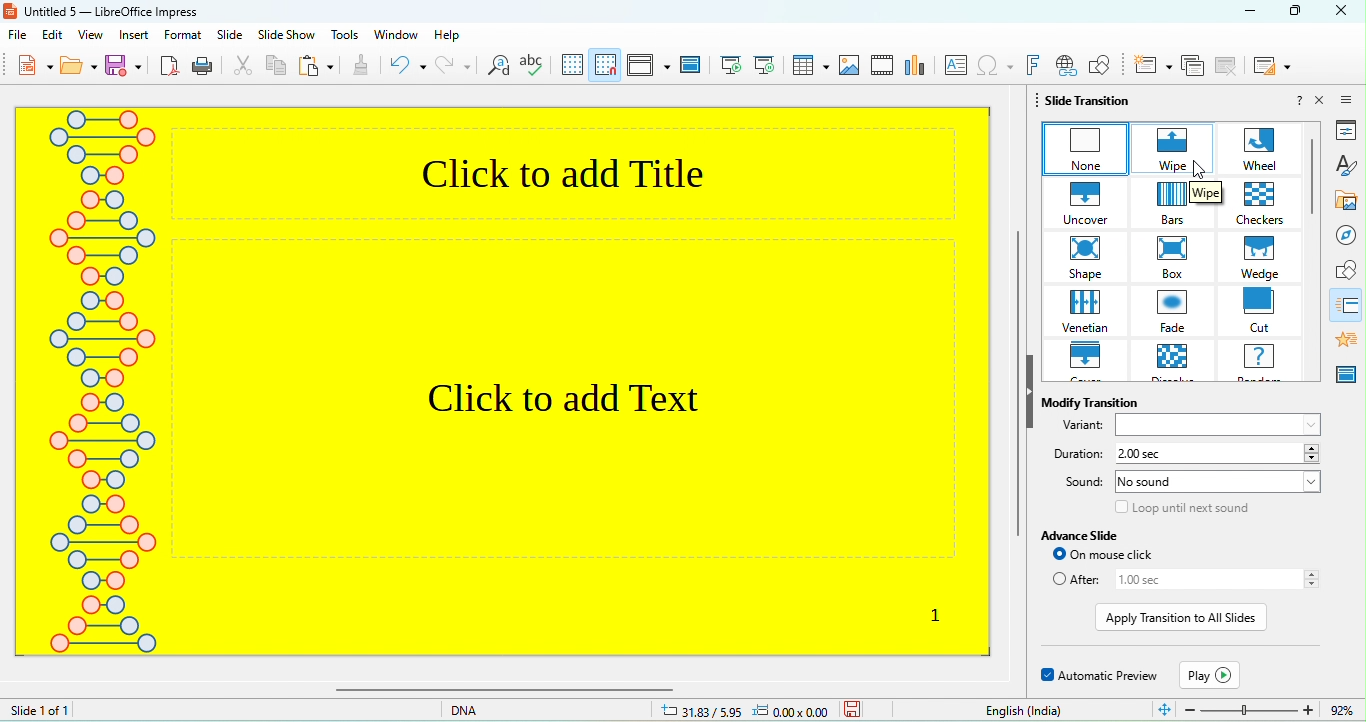 The width and height of the screenshot is (1366, 722). Describe the element at coordinates (850, 65) in the screenshot. I see `image` at that location.